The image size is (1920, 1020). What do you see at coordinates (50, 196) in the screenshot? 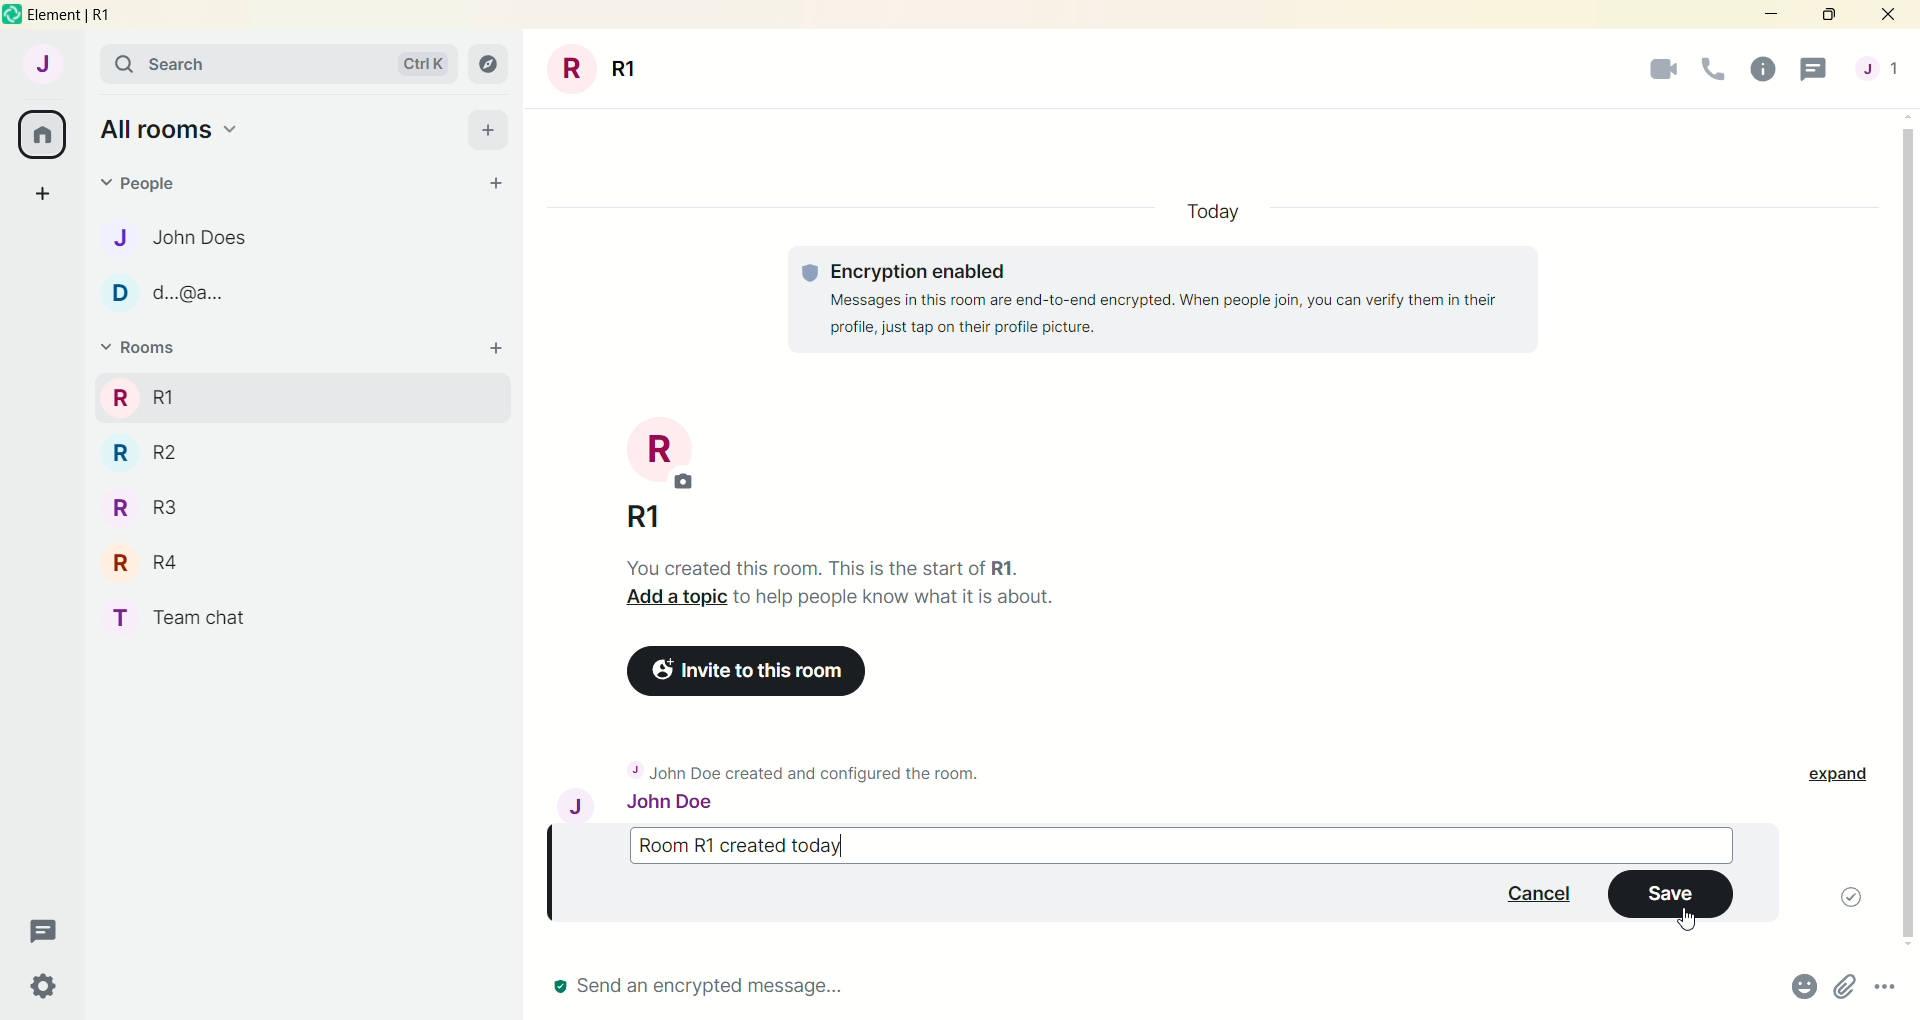
I see `create a space` at bounding box center [50, 196].